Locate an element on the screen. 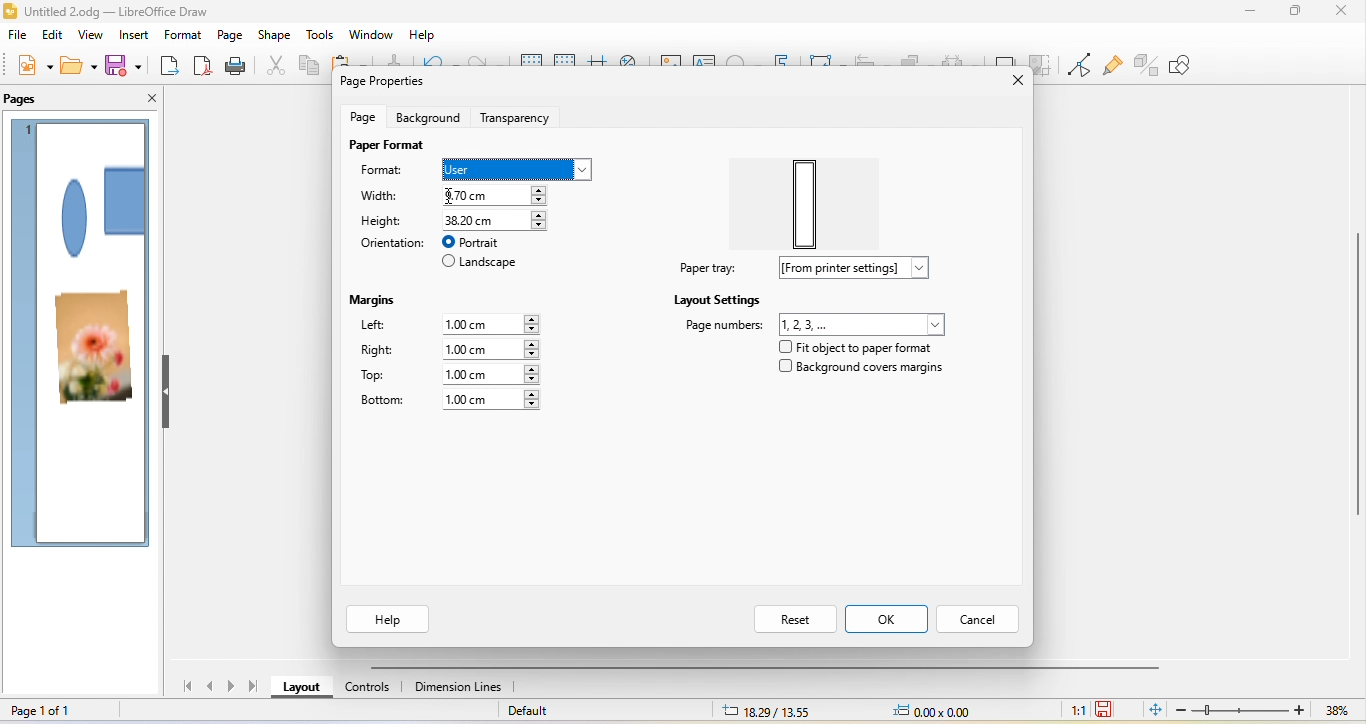 The image size is (1366, 724). export direct as pdf is located at coordinates (205, 66).